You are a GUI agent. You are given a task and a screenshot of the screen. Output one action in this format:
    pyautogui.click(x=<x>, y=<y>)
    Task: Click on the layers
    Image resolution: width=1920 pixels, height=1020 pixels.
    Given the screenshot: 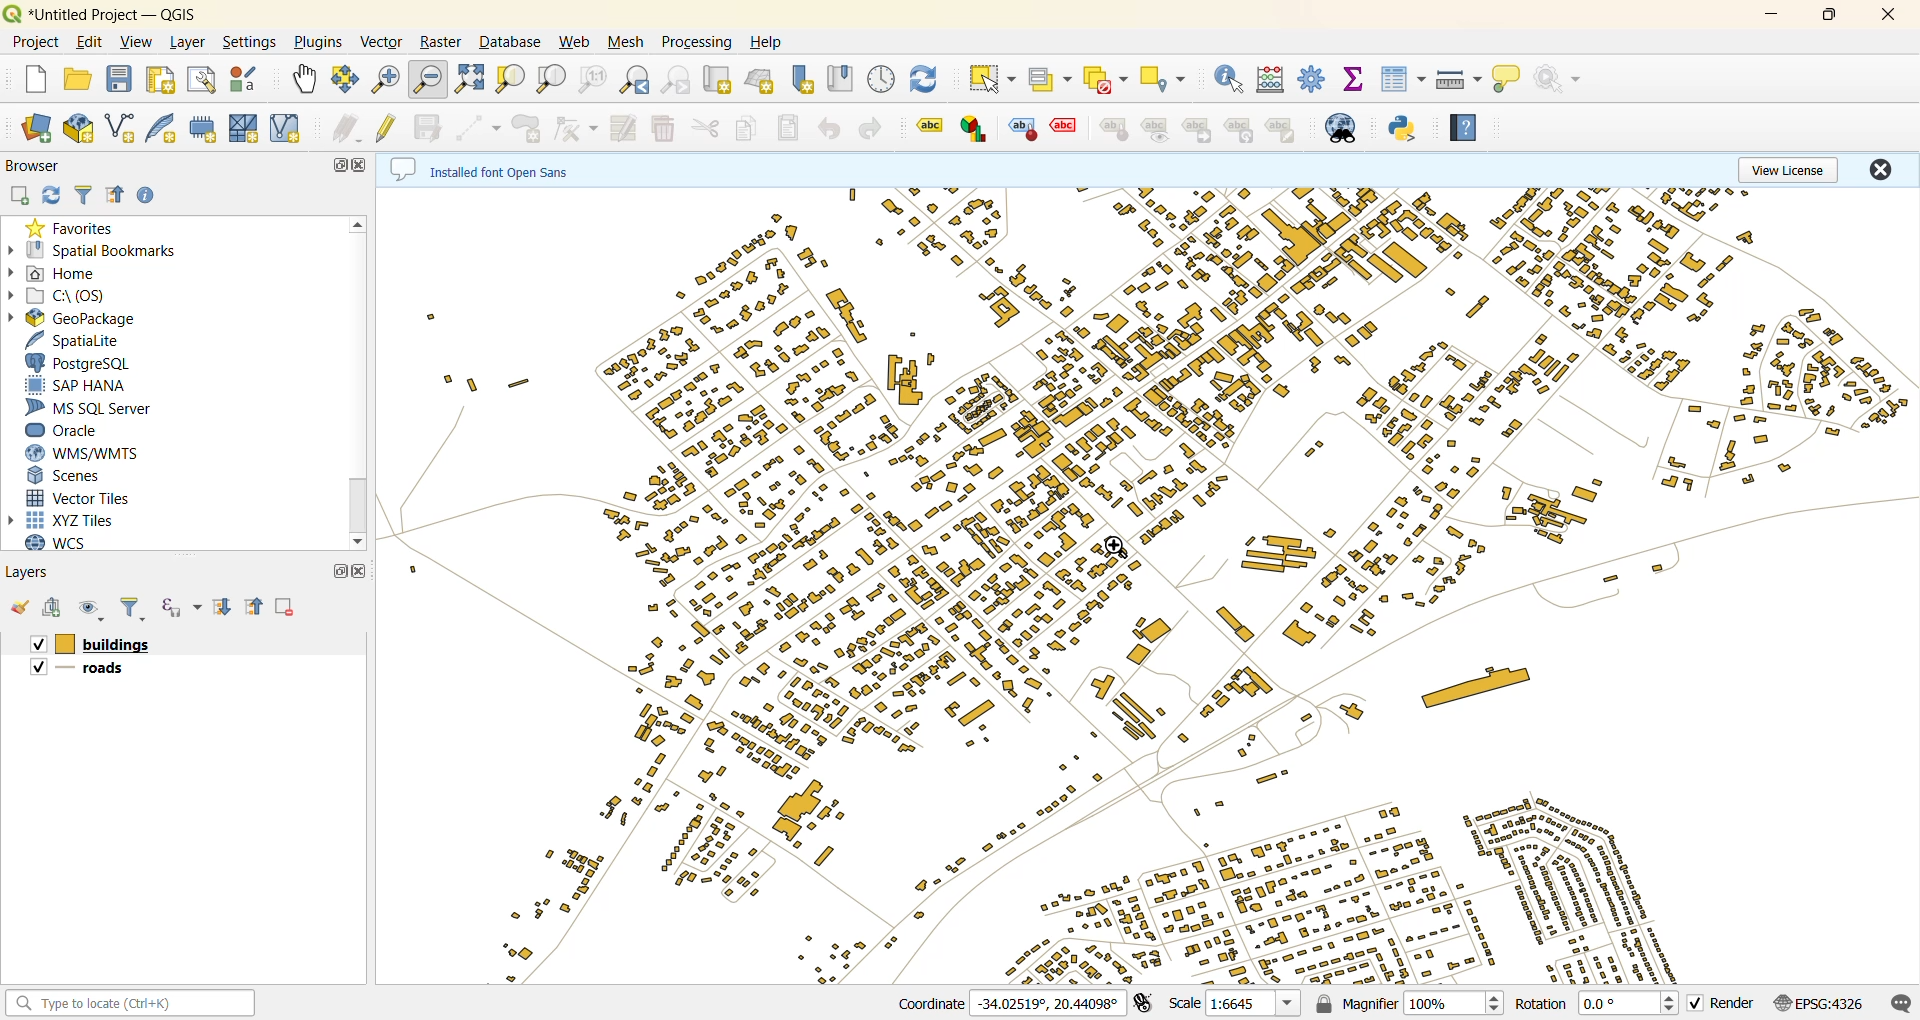 What is the action you would take?
    pyautogui.click(x=37, y=576)
    